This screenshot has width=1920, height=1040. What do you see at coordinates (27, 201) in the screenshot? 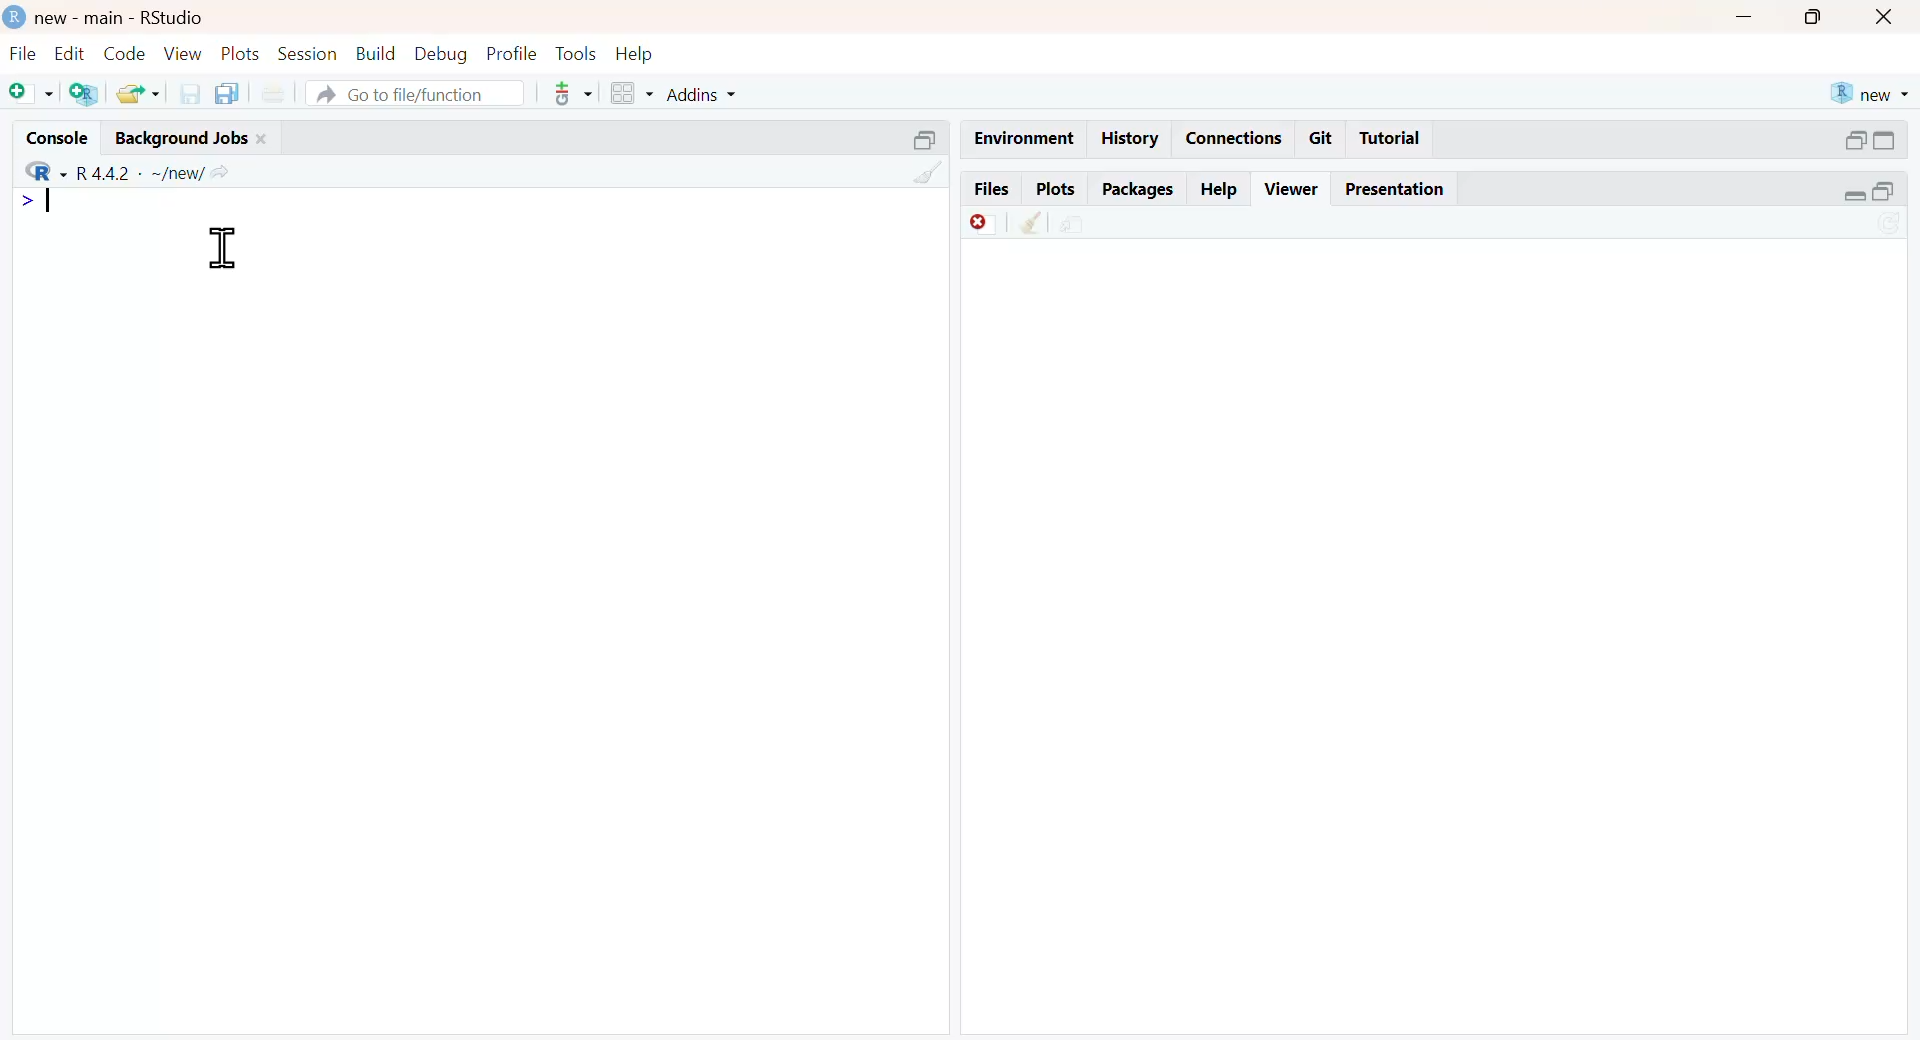
I see `>` at bounding box center [27, 201].